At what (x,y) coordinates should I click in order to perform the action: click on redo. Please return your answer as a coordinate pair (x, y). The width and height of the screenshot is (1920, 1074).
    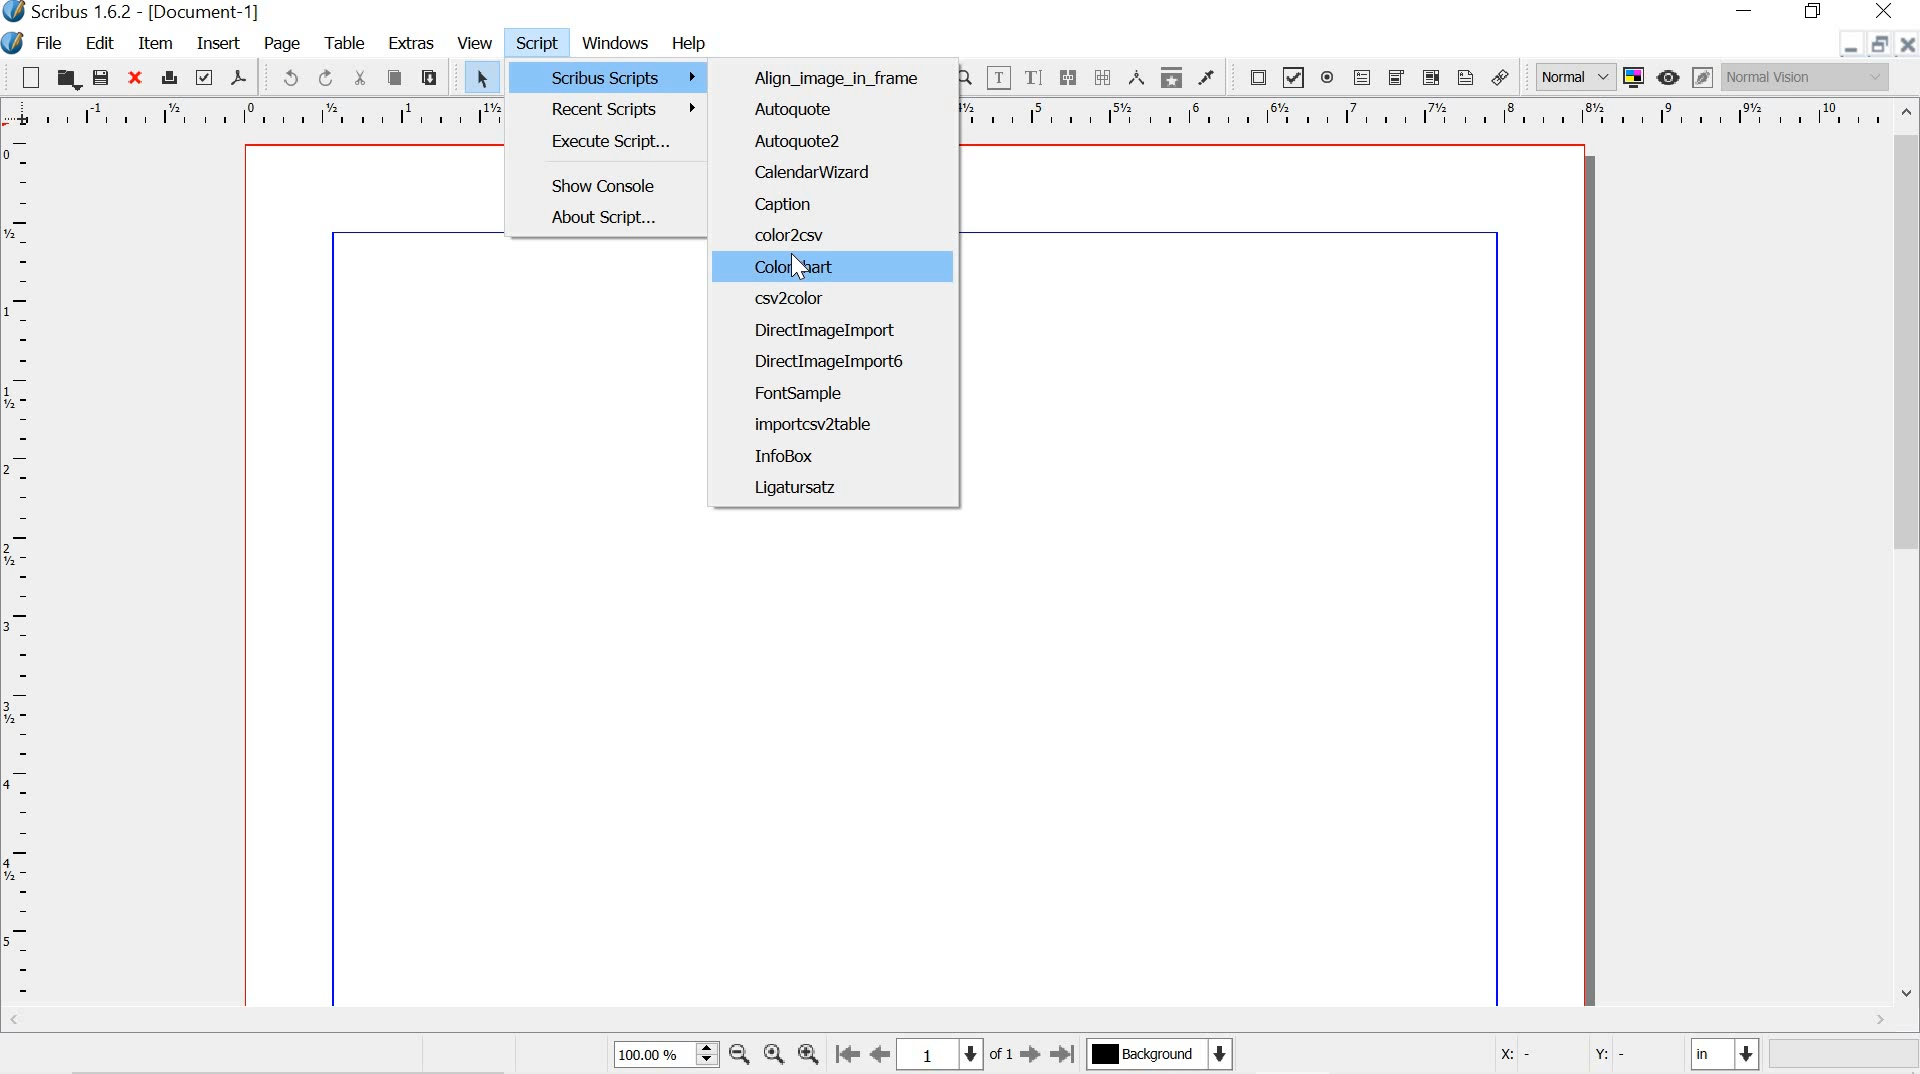
    Looking at the image, I should click on (327, 78).